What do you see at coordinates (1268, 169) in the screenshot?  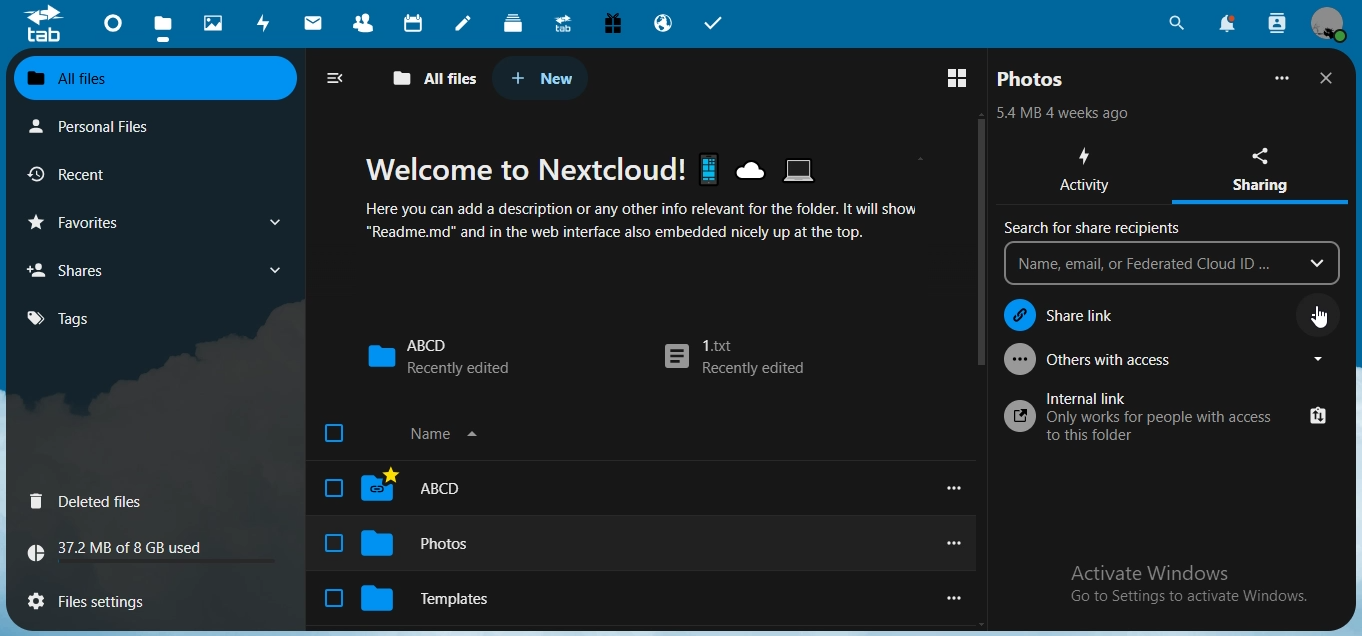 I see `sharing` at bounding box center [1268, 169].